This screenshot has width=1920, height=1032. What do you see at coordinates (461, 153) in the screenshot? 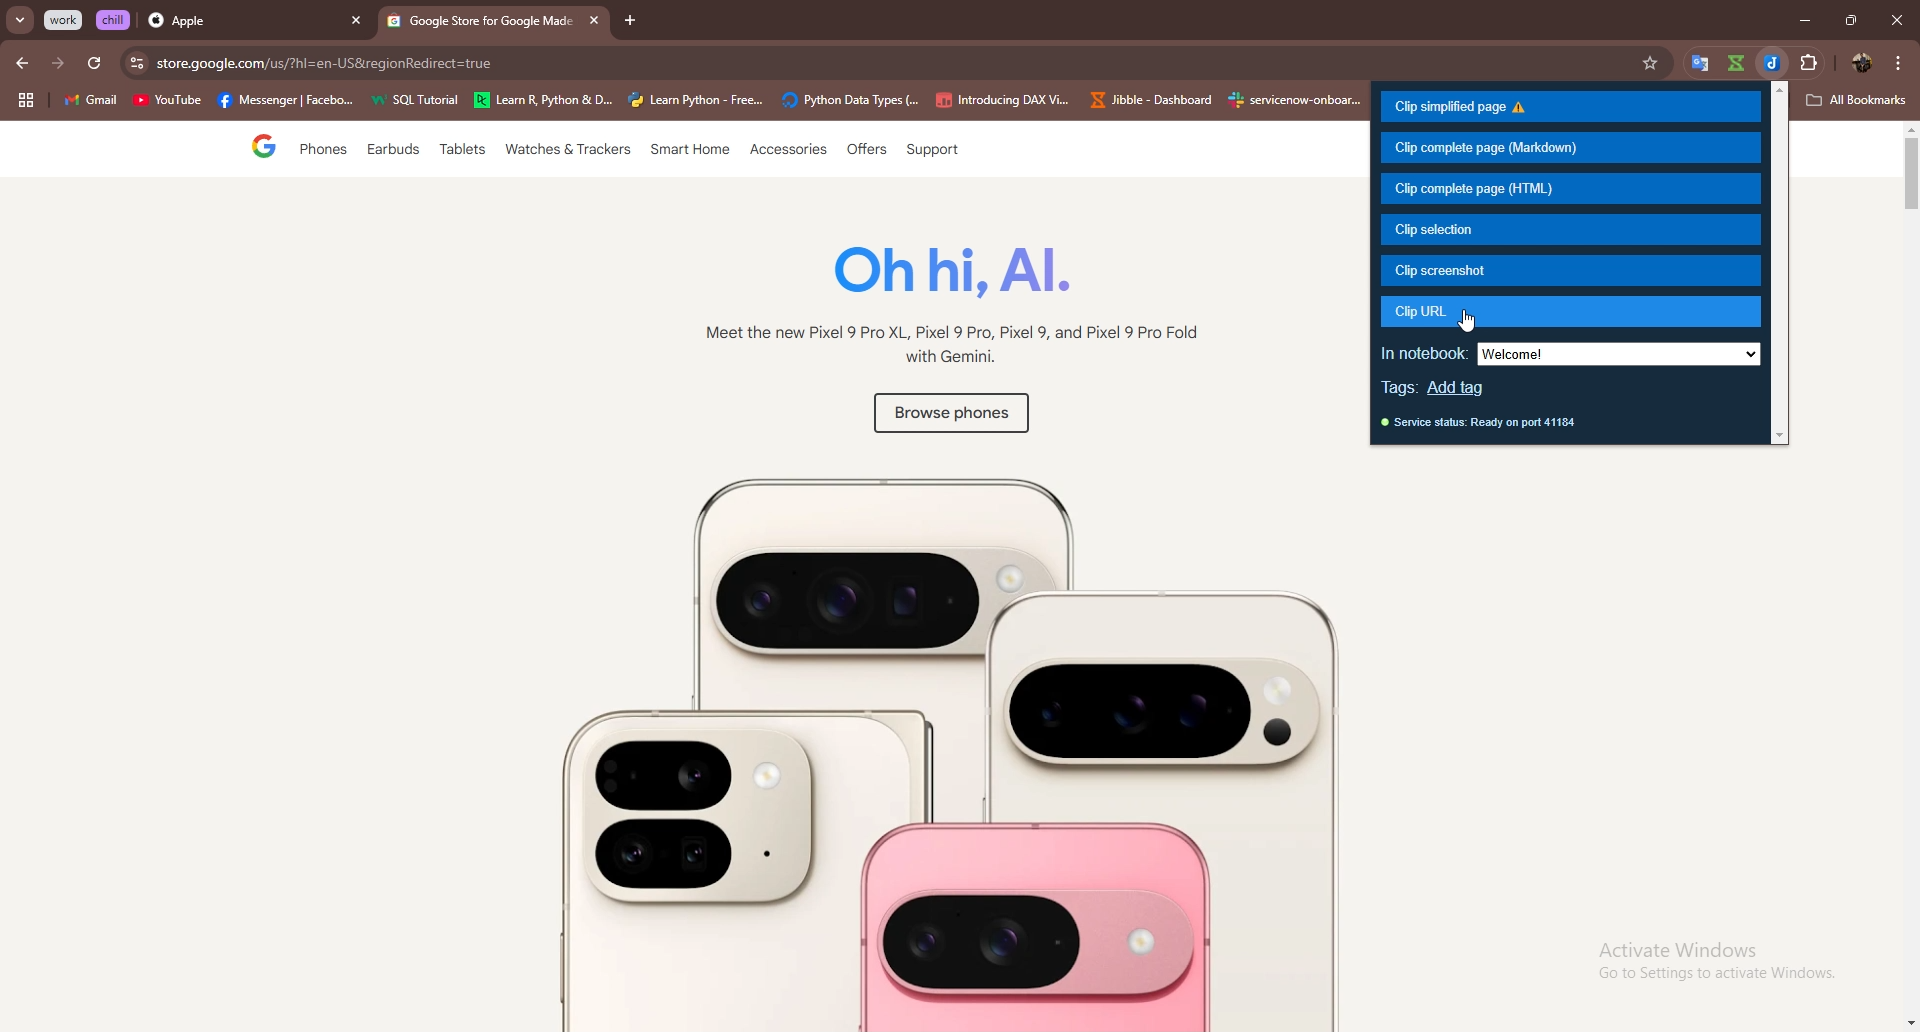
I see `Tablets` at bounding box center [461, 153].